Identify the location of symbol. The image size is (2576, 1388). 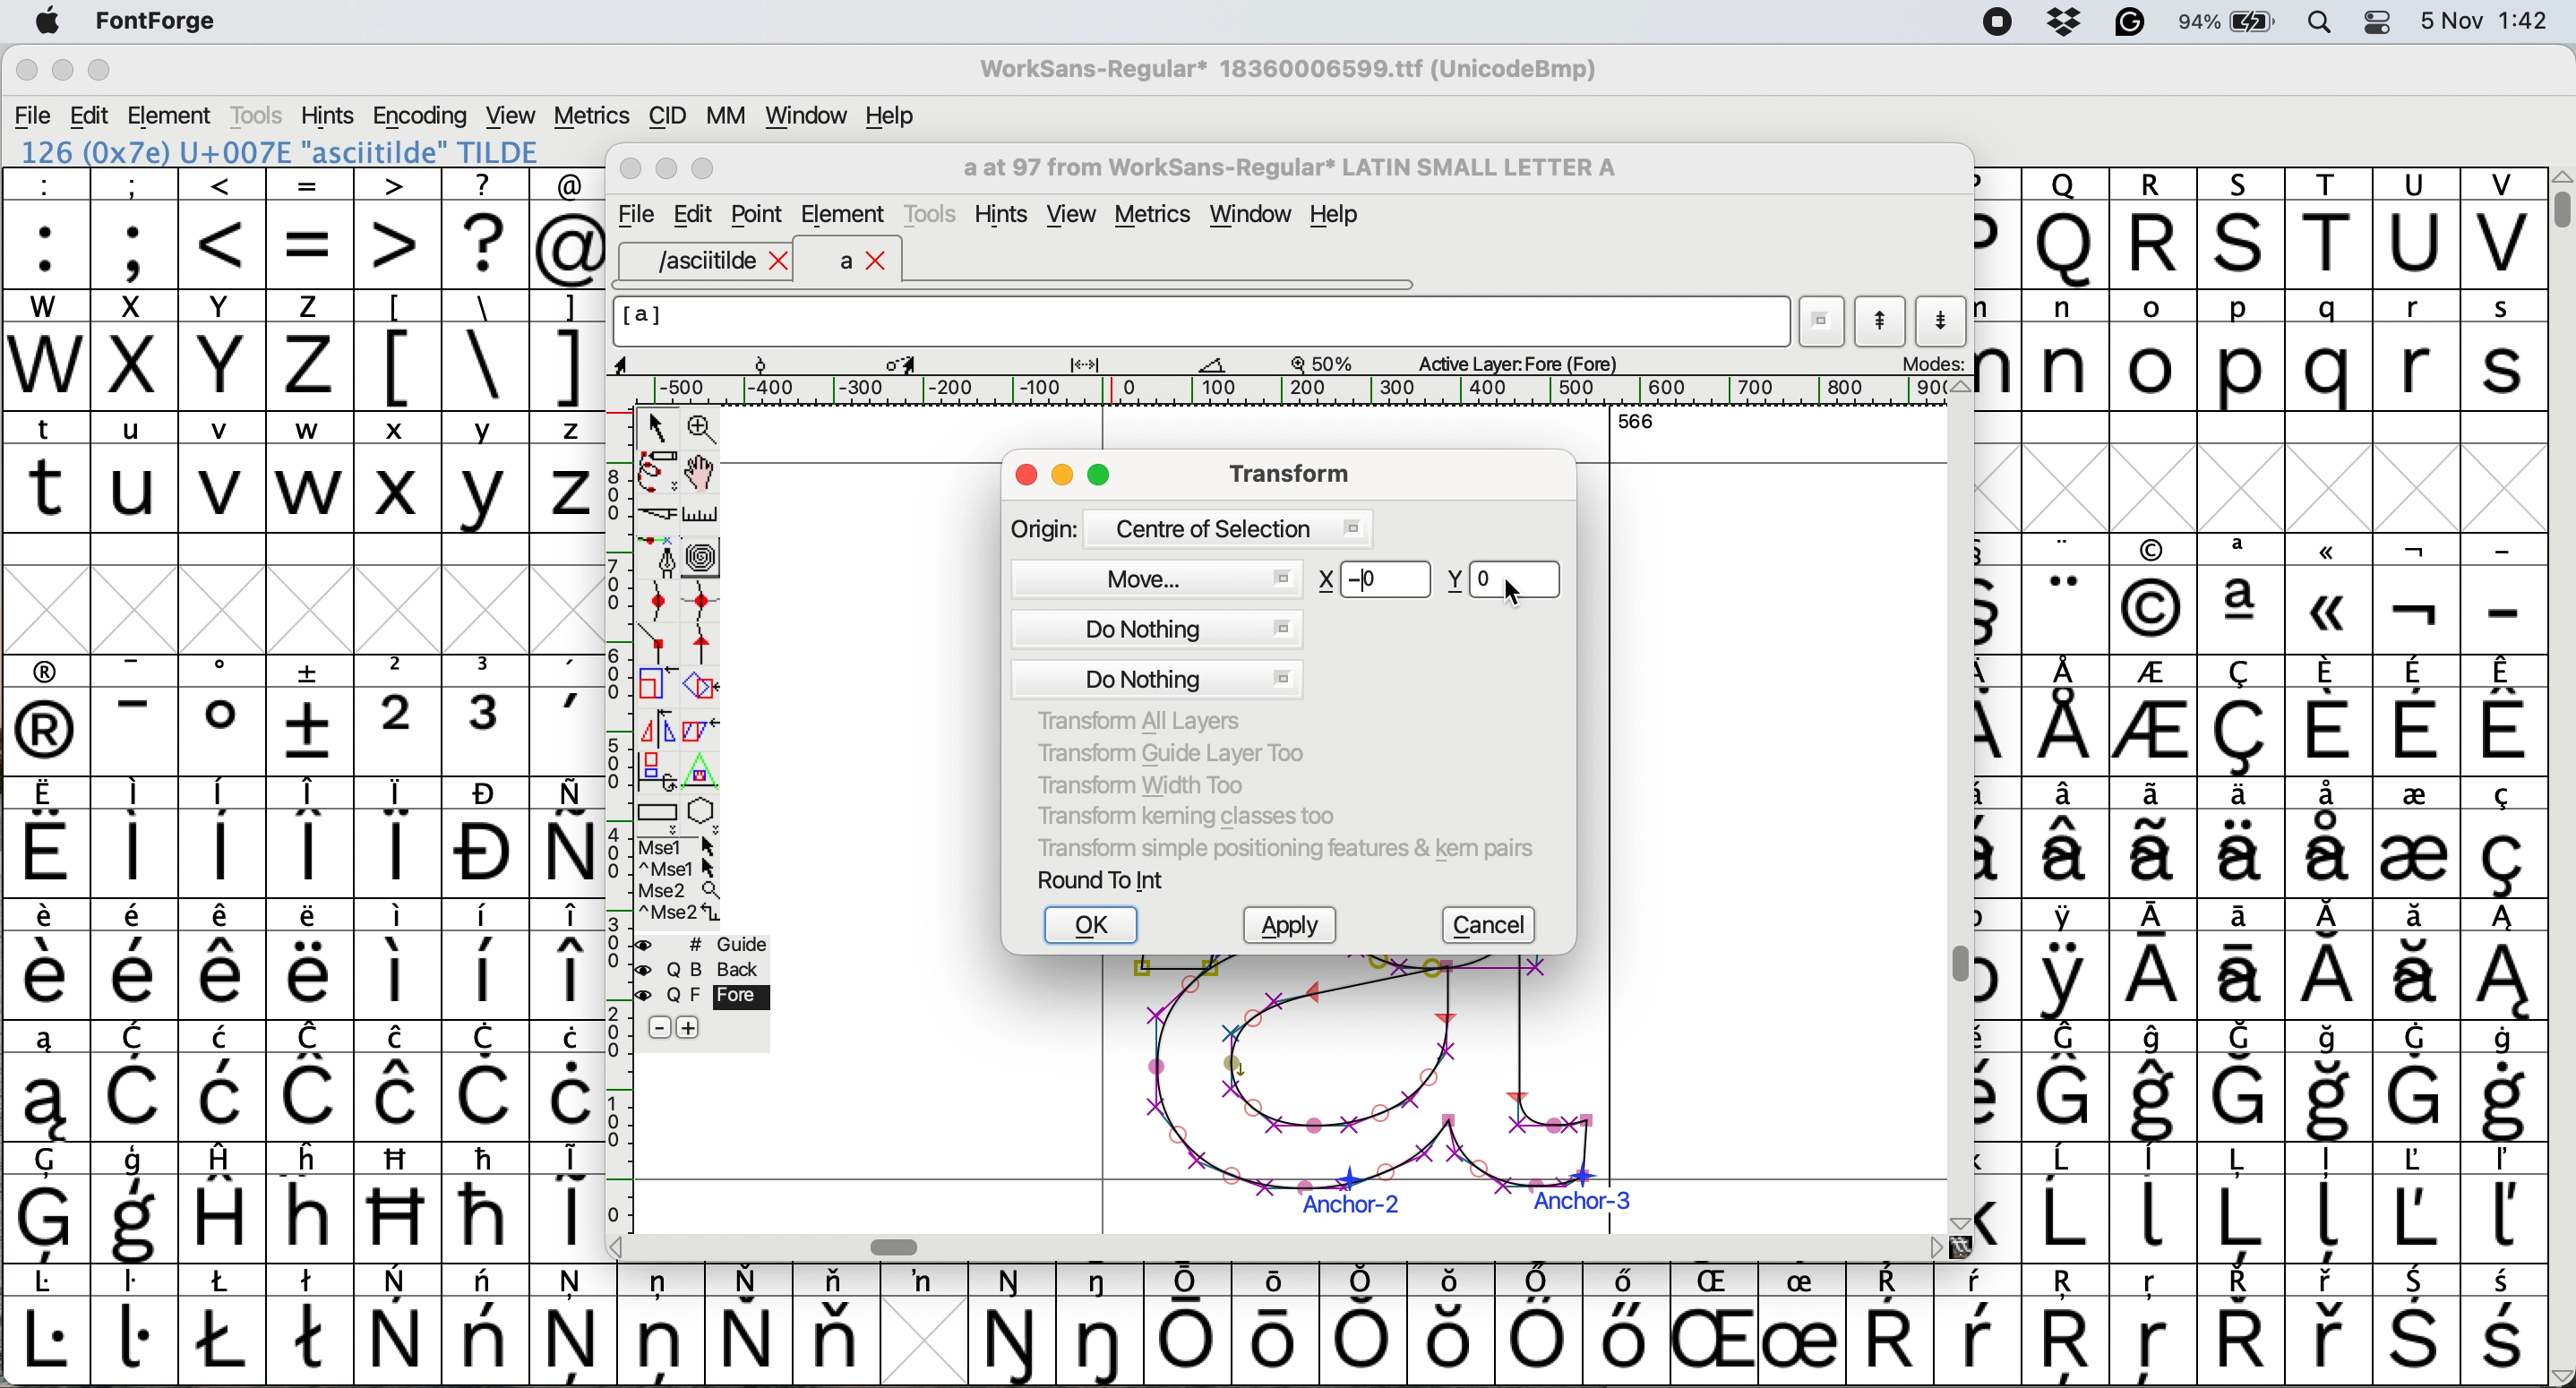
(46, 960).